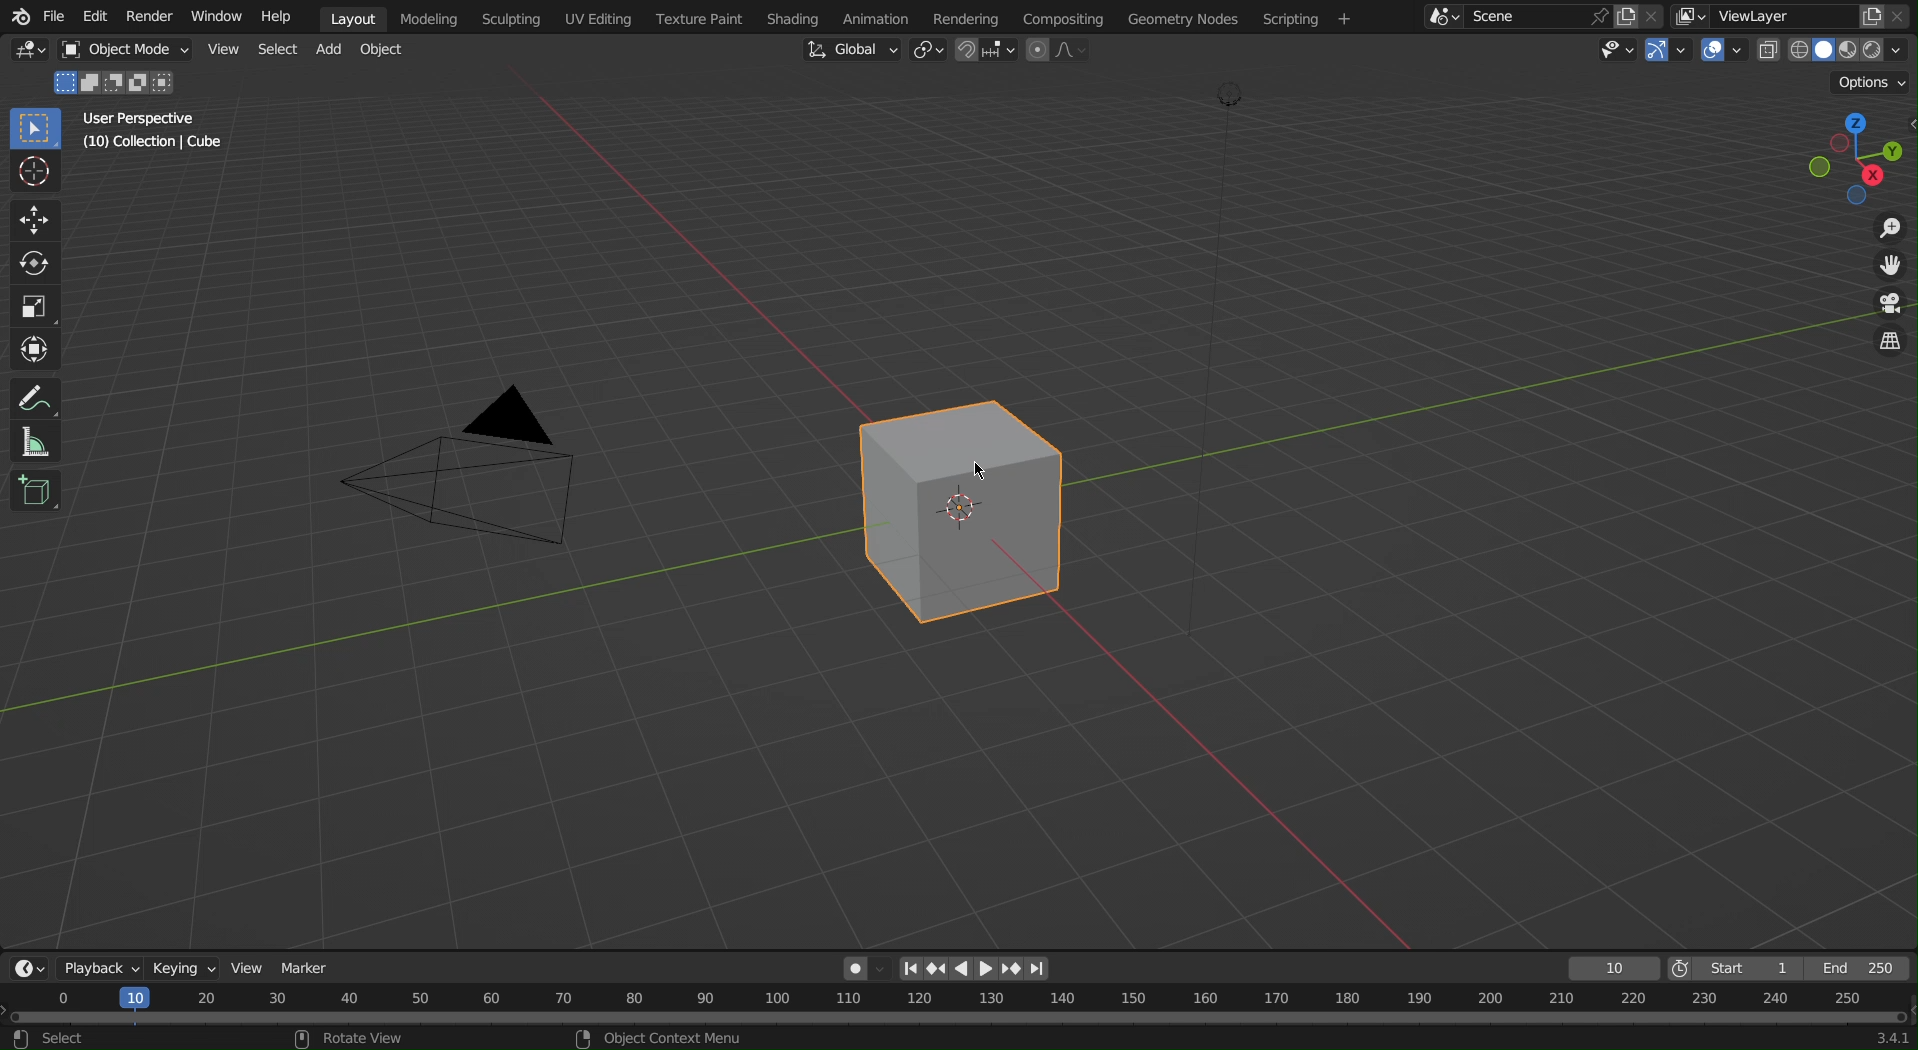 This screenshot has height=1050, width=1918. I want to click on Show Gizmo, so click(1665, 50).